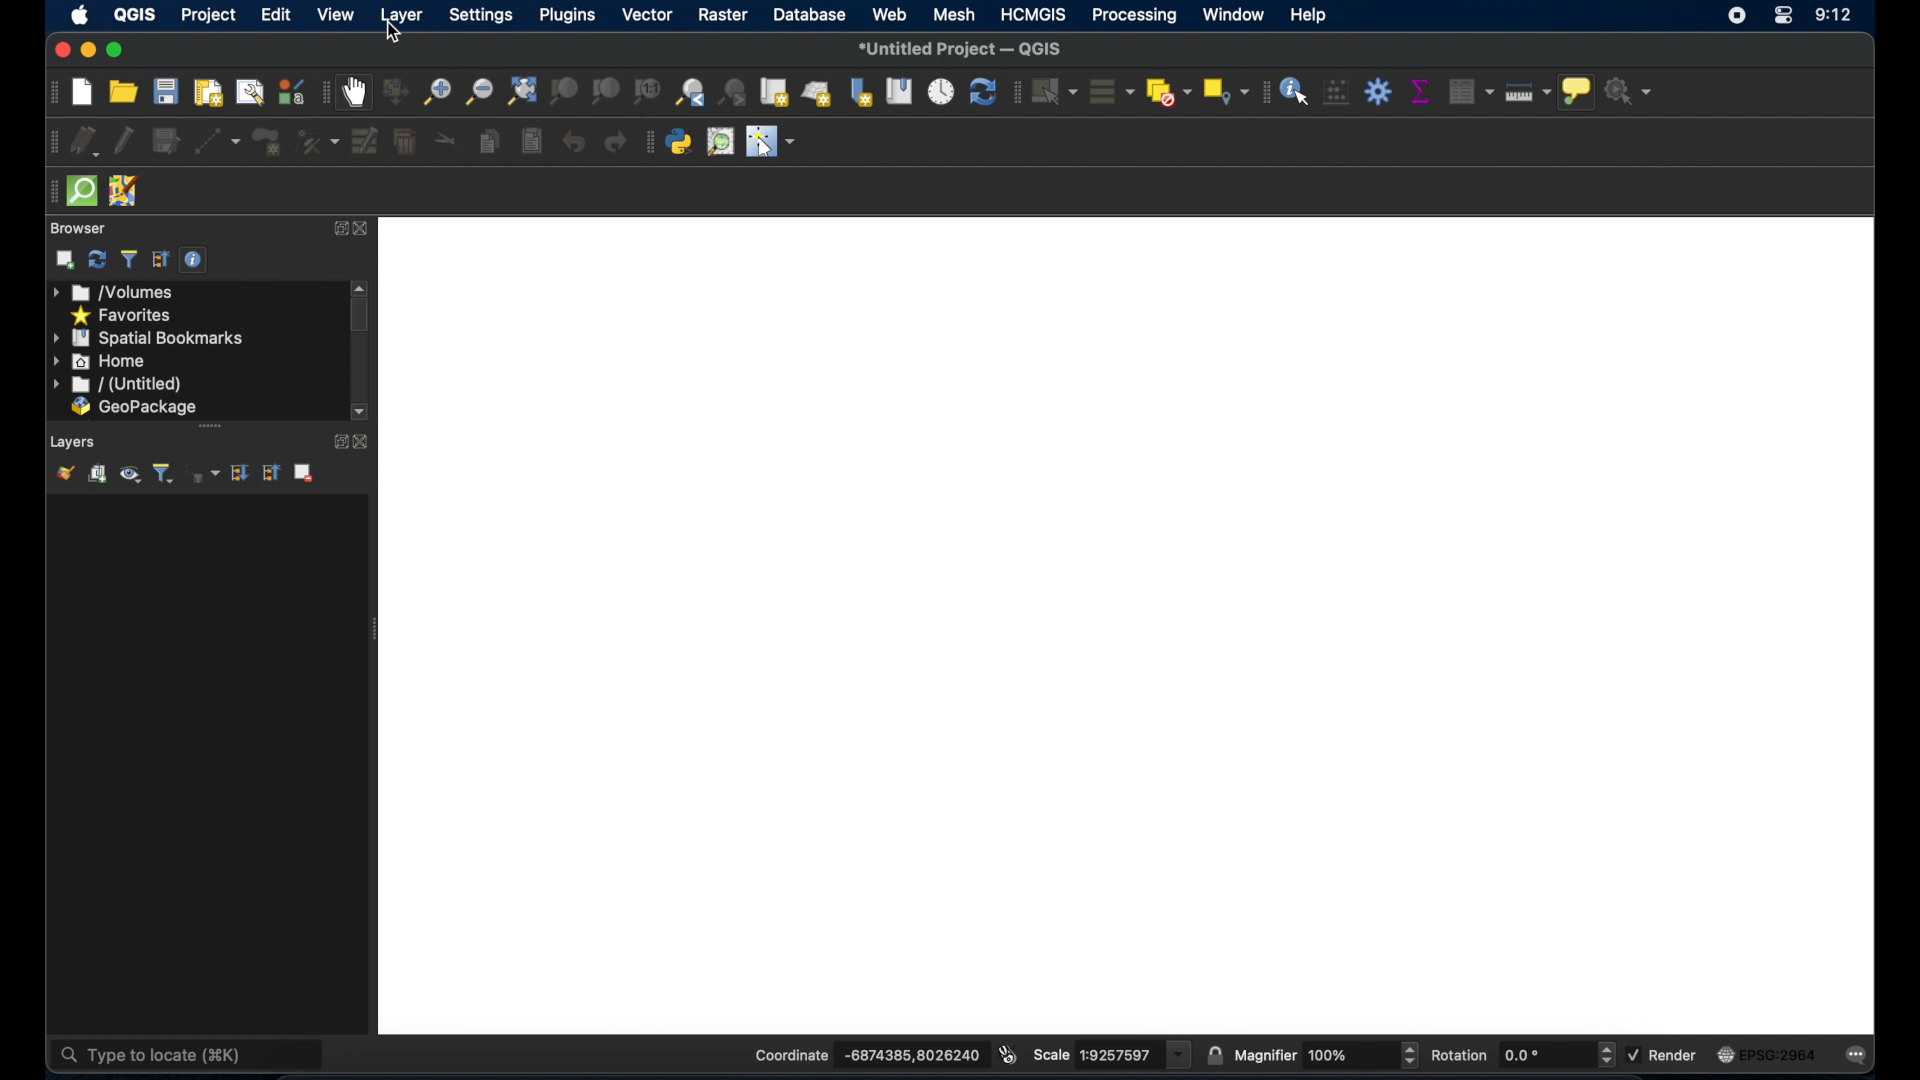  I want to click on HCMGIS, so click(1035, 14).